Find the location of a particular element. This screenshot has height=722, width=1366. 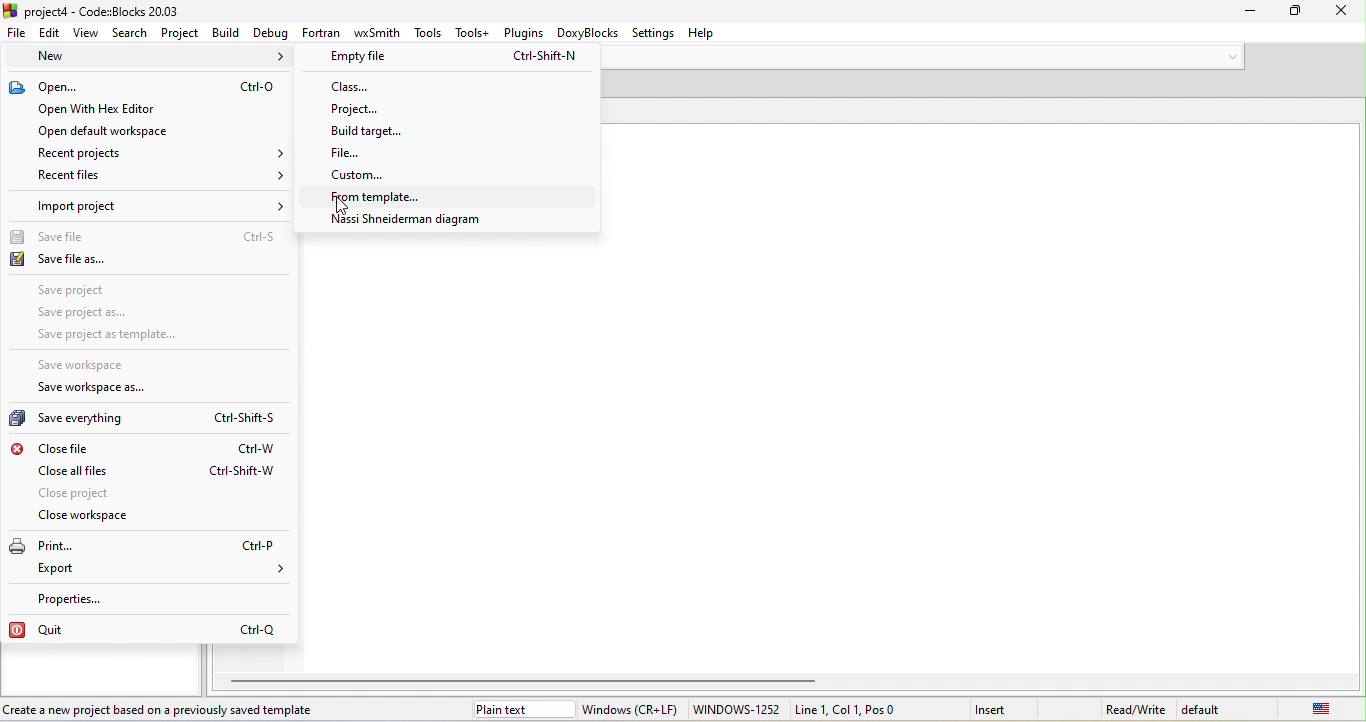

plain text is located at coordinates (521, 709).